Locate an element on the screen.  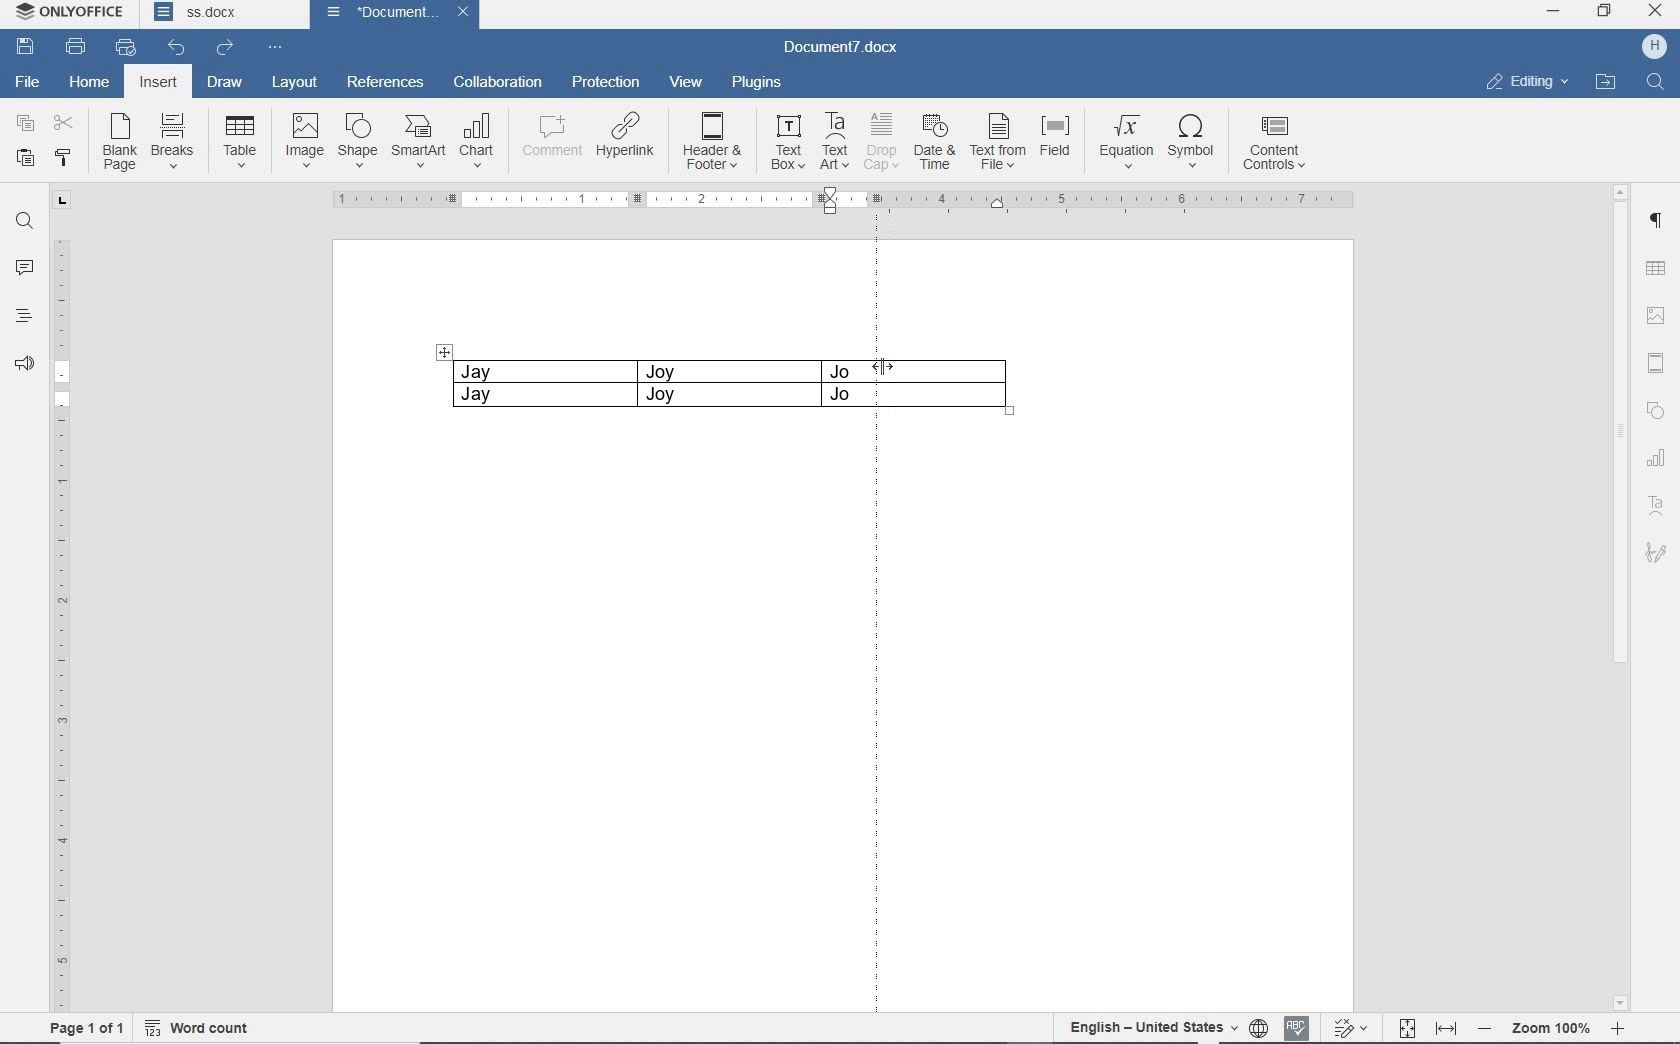
COLLABORATION is located at coordinates (496, 84).